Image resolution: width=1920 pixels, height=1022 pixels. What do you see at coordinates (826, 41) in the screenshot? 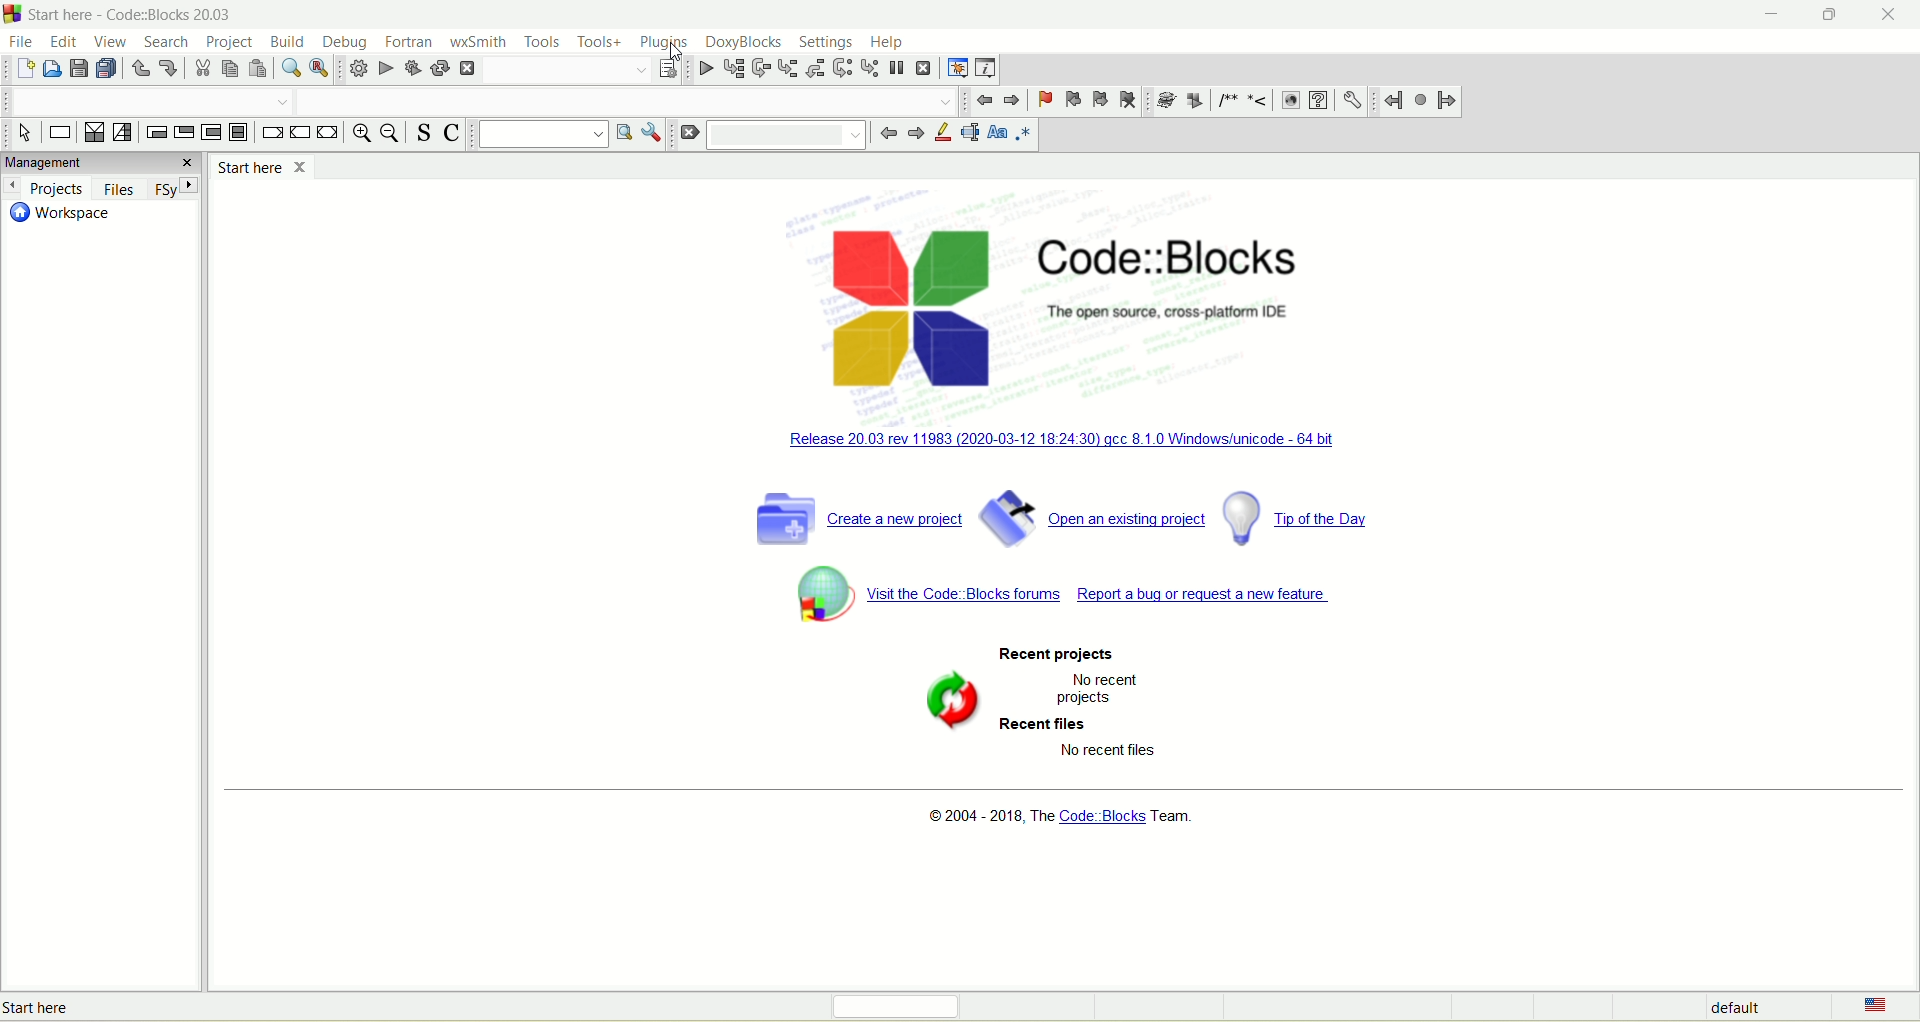
I see `settings` at bounding box center [826, 41].